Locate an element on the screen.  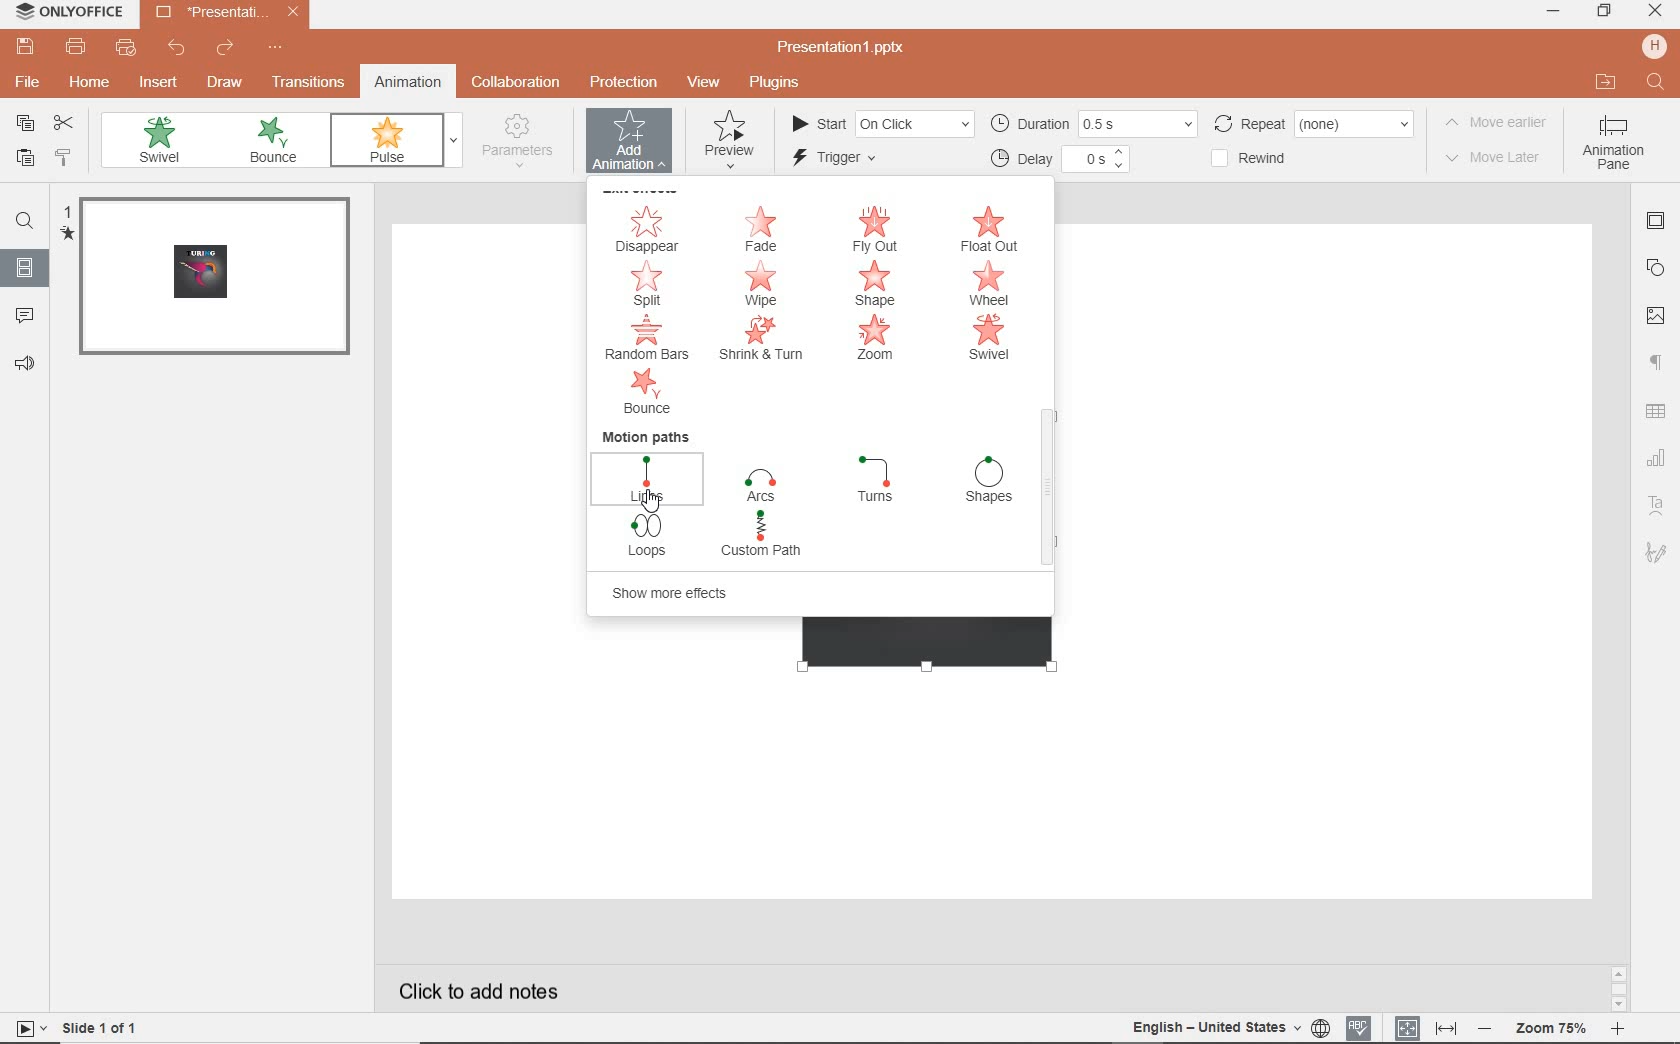
undo is located at coordinates (176, 46).